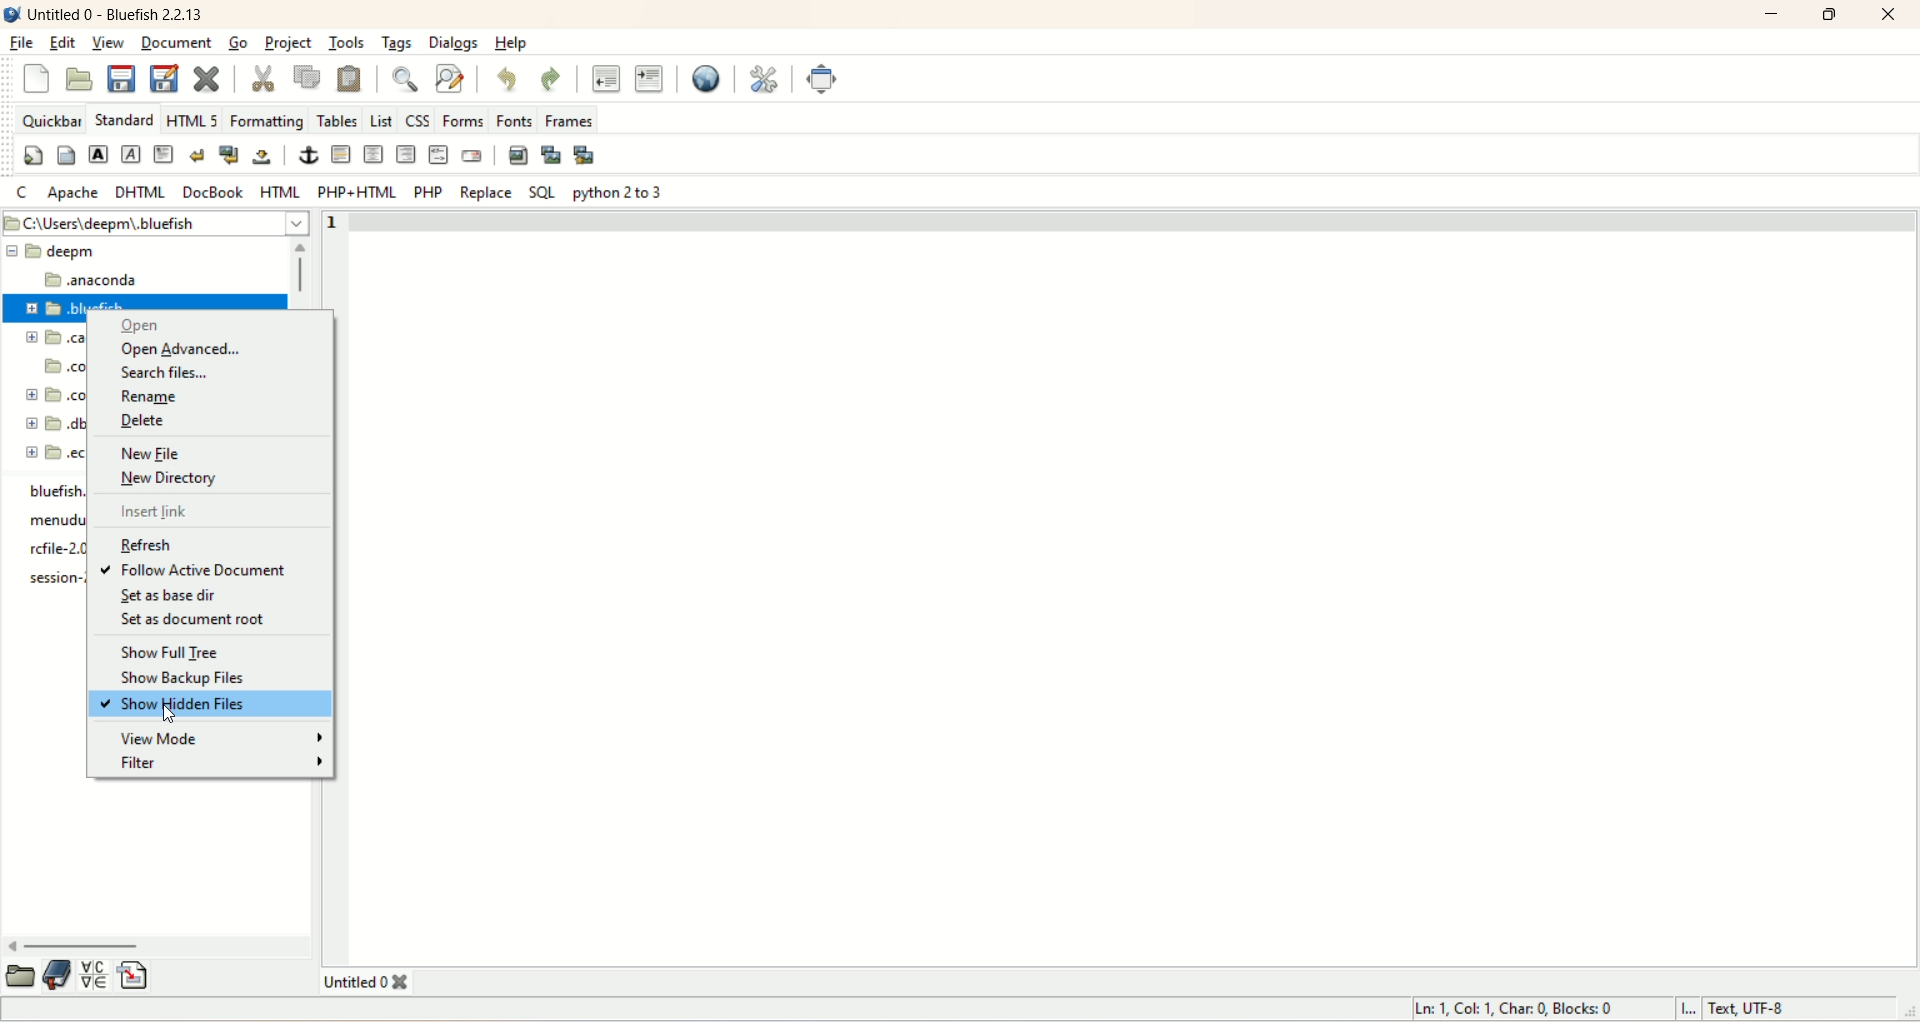  Describe the element at coordinates (617, 191) in the screenshot. I see `python 2 to 3` at that location.